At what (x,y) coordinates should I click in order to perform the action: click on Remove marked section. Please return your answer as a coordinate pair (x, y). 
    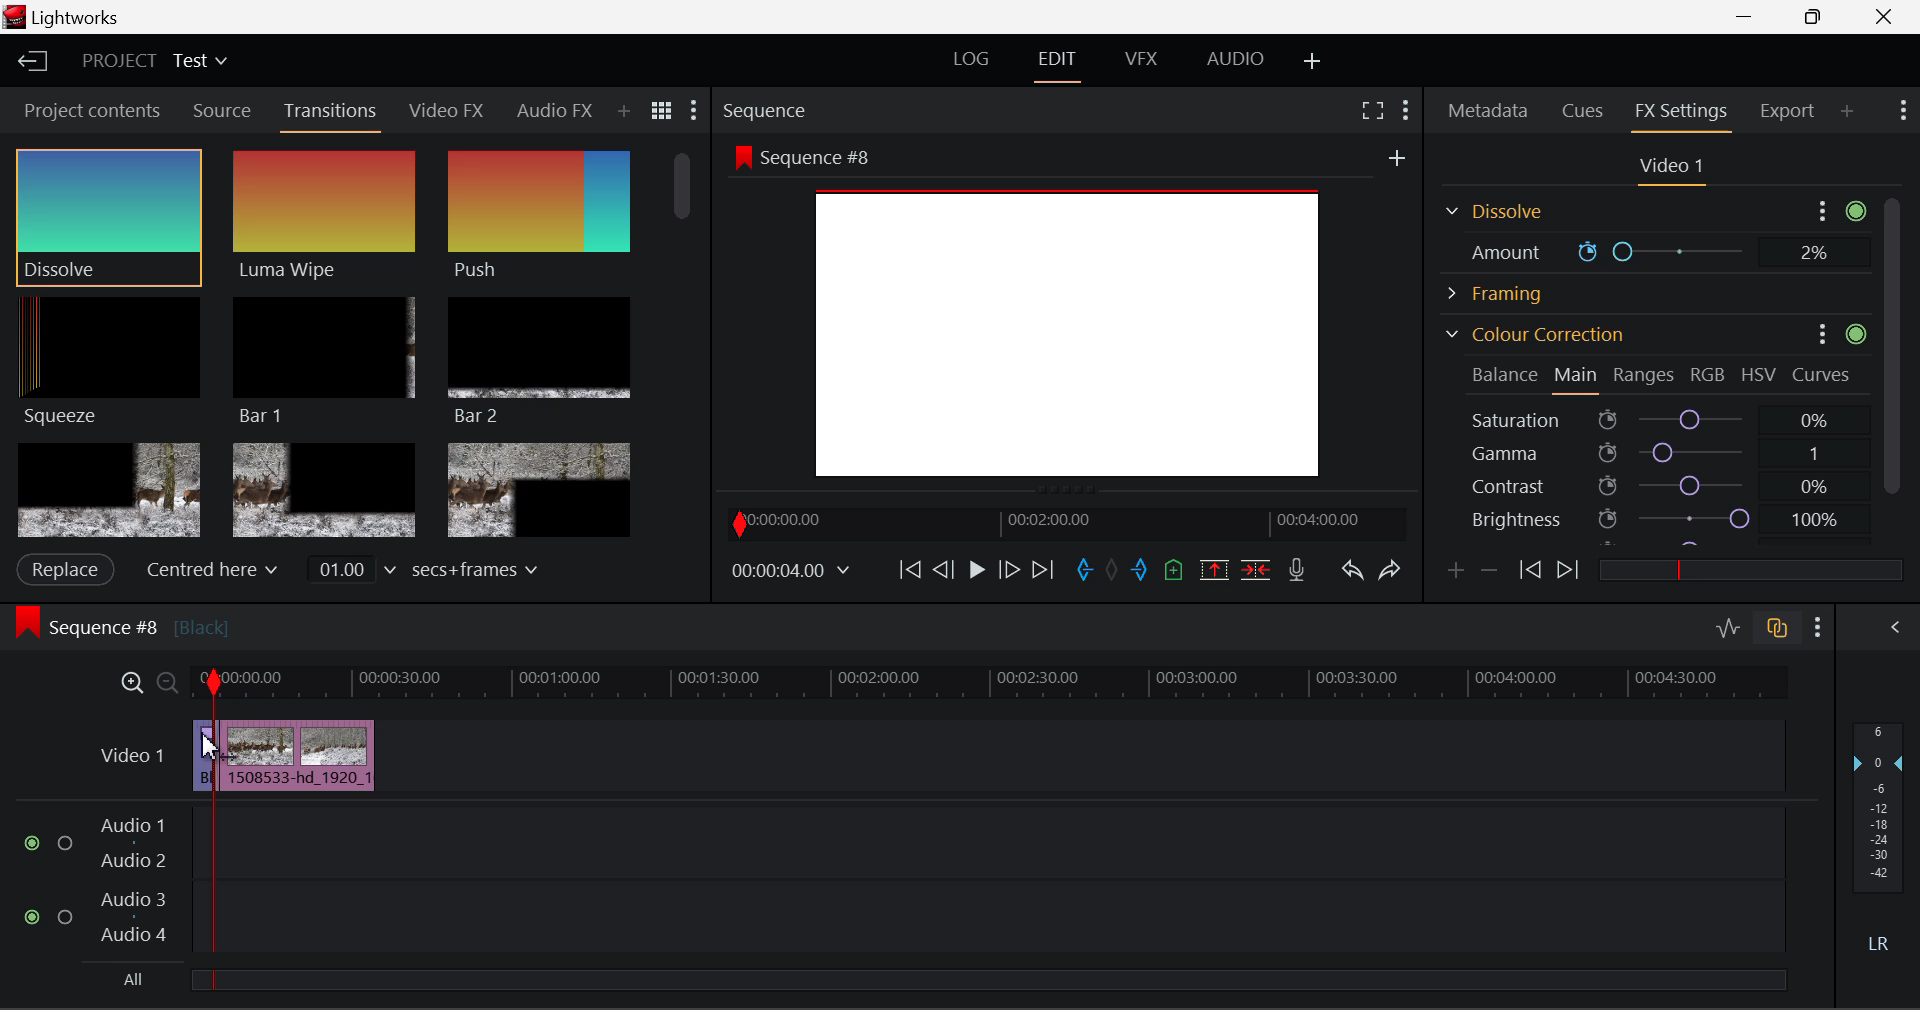
    Looking at the image, I should click on (1213, 568).